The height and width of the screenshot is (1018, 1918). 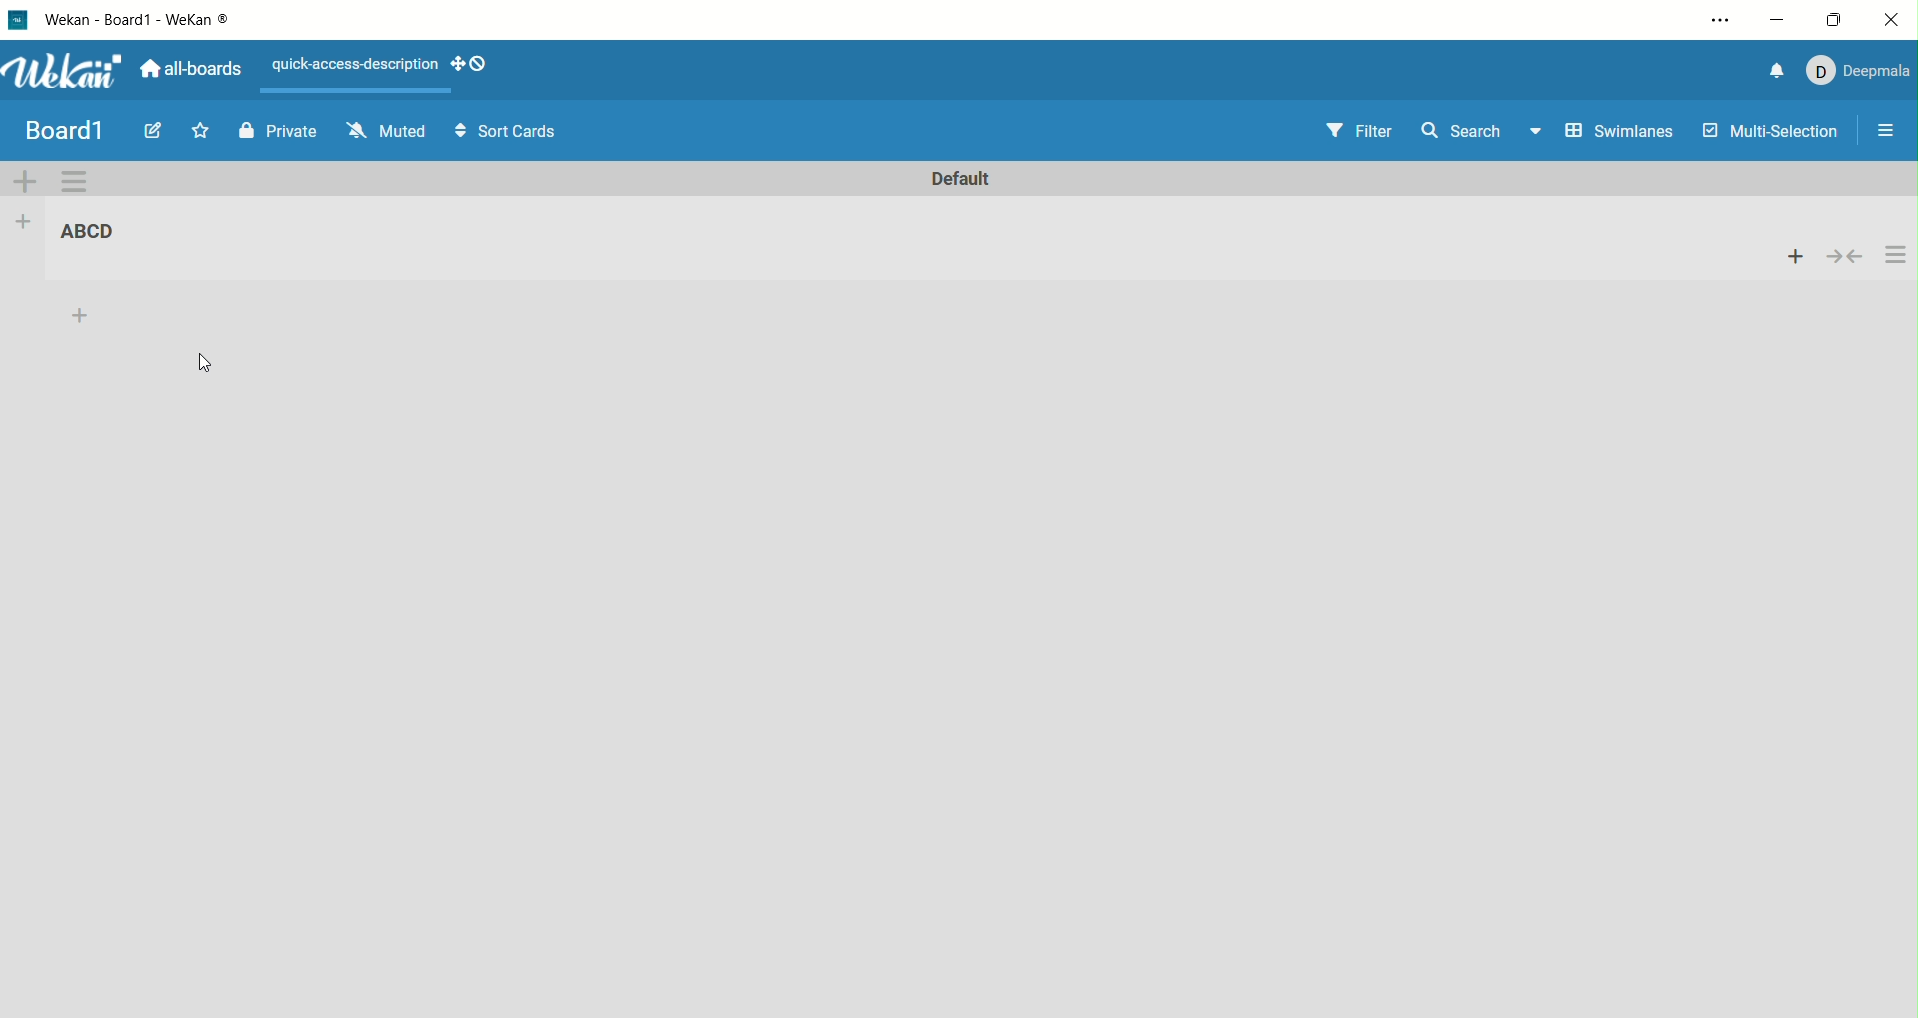 I want to click on actions, so click(x=1897, y=254).